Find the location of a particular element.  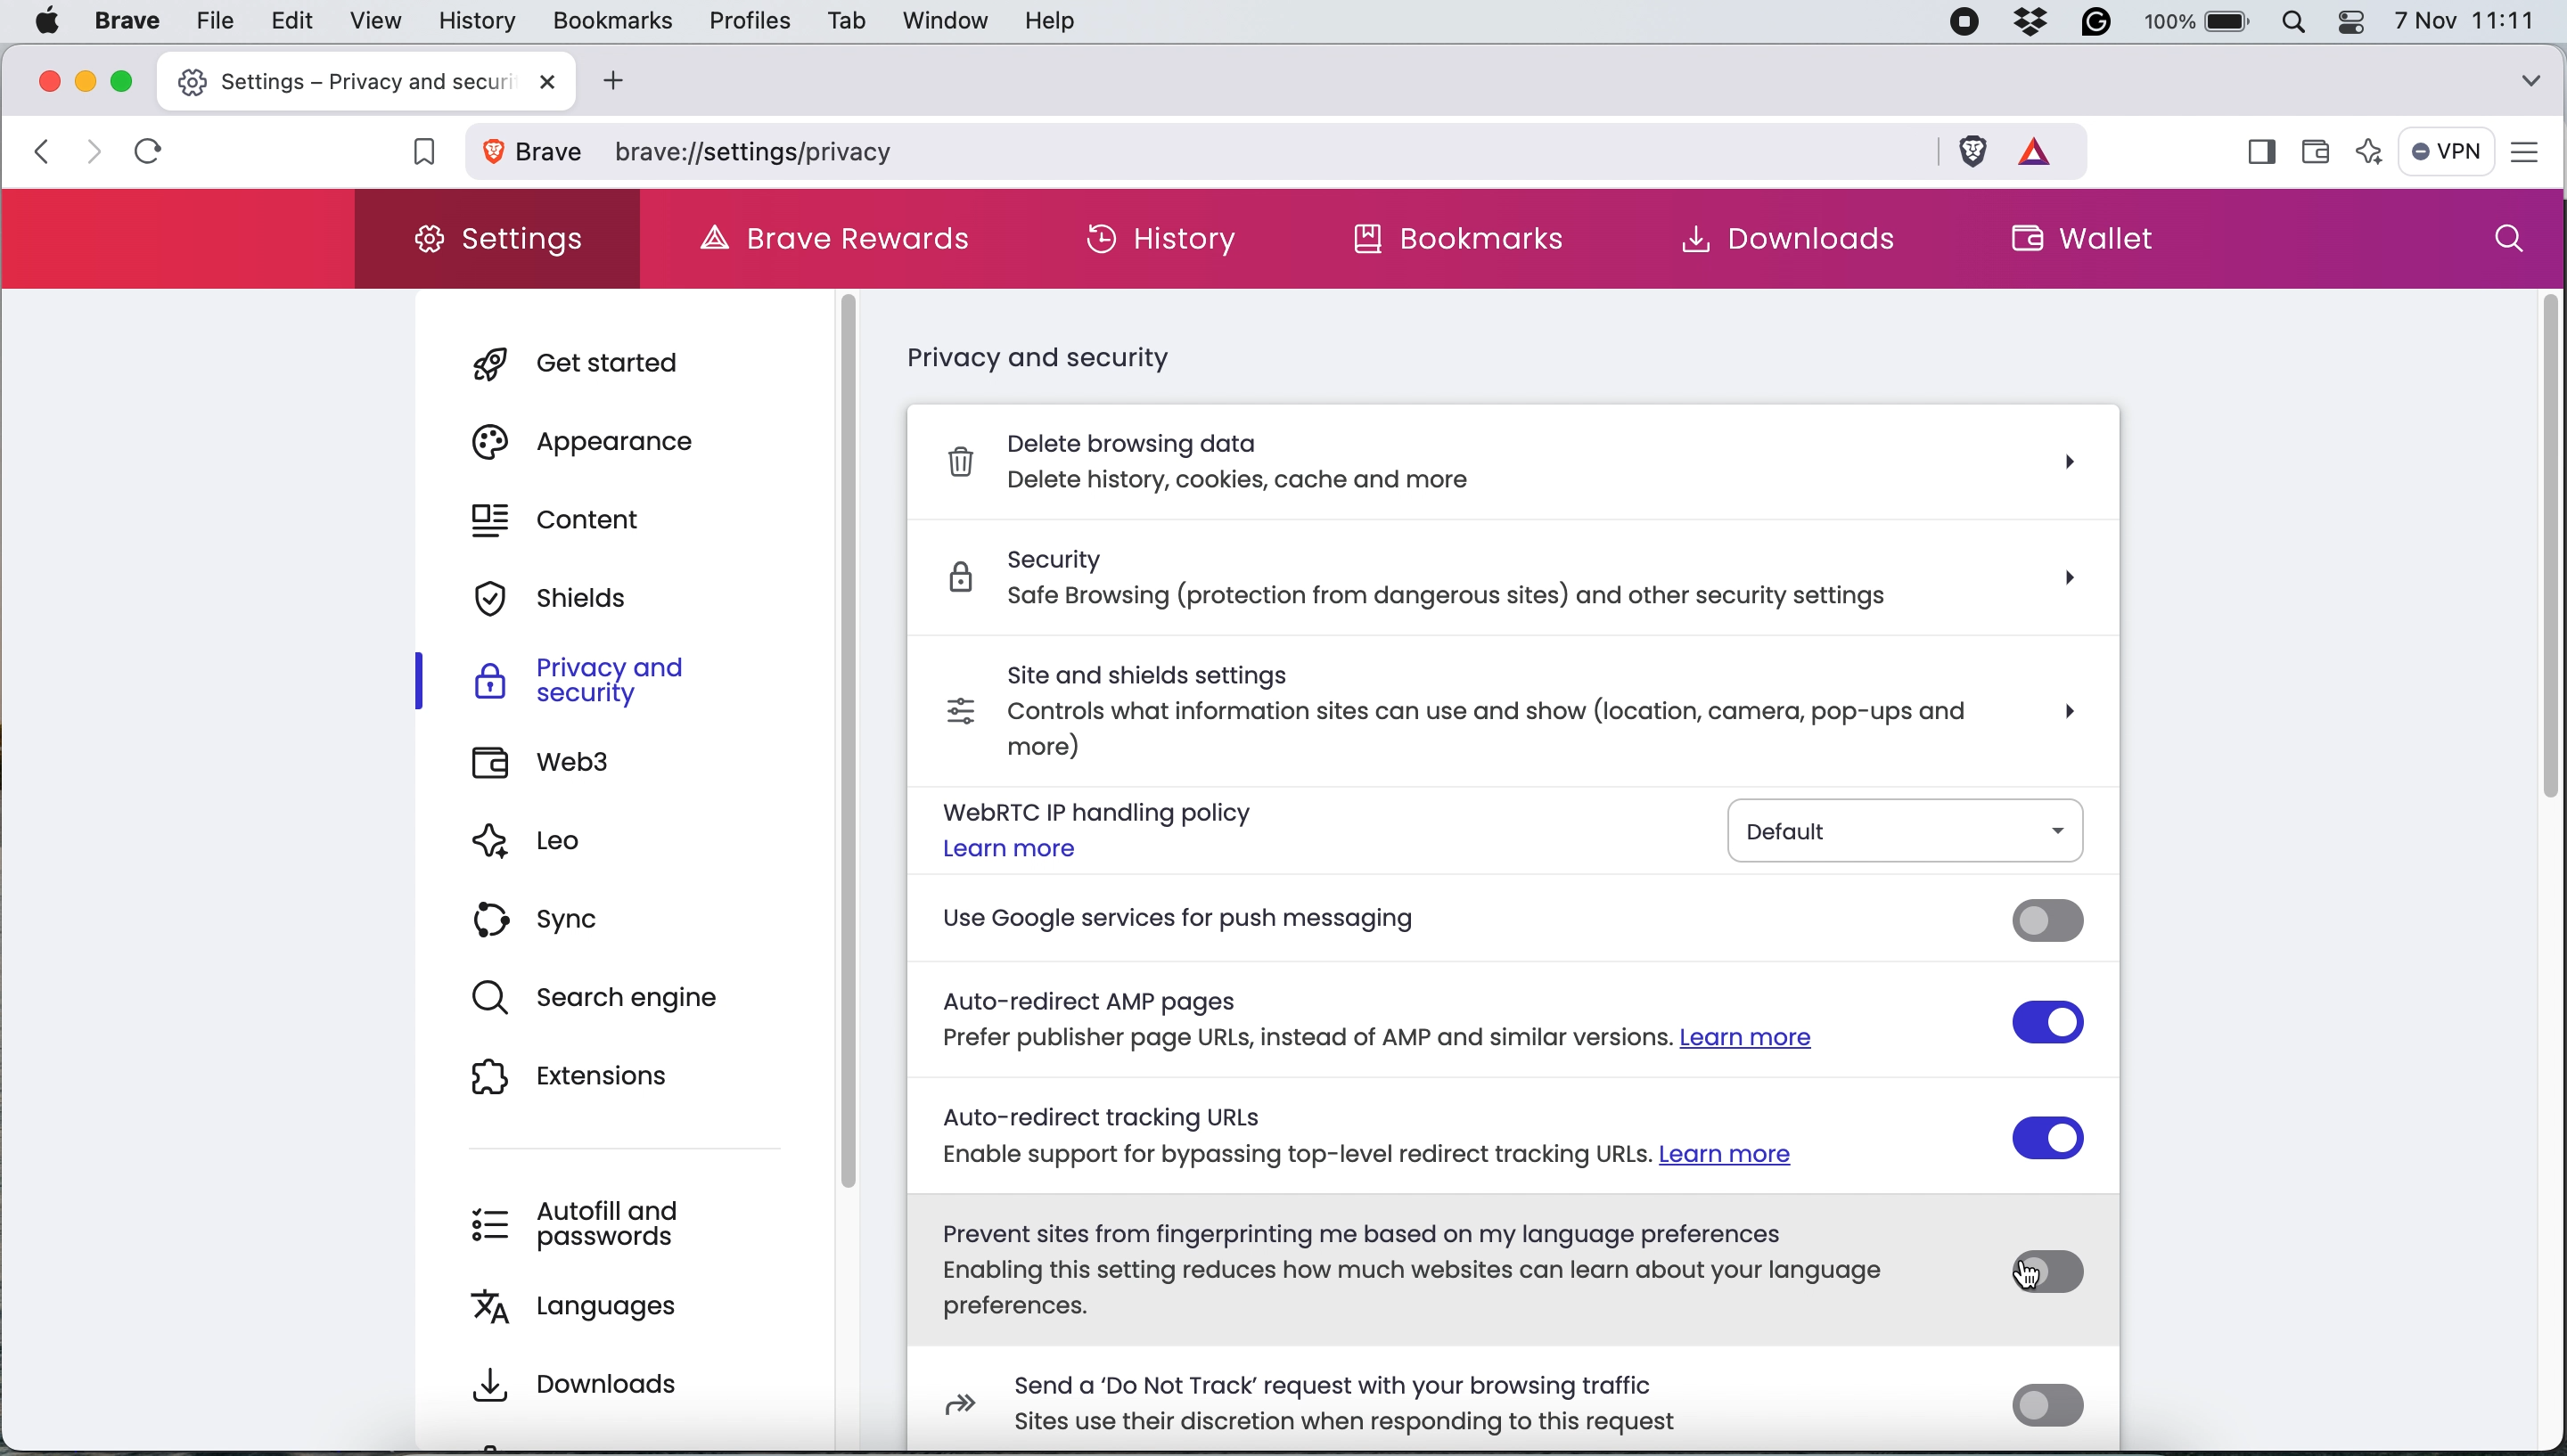

go forward is located at coordinates (86, 151).